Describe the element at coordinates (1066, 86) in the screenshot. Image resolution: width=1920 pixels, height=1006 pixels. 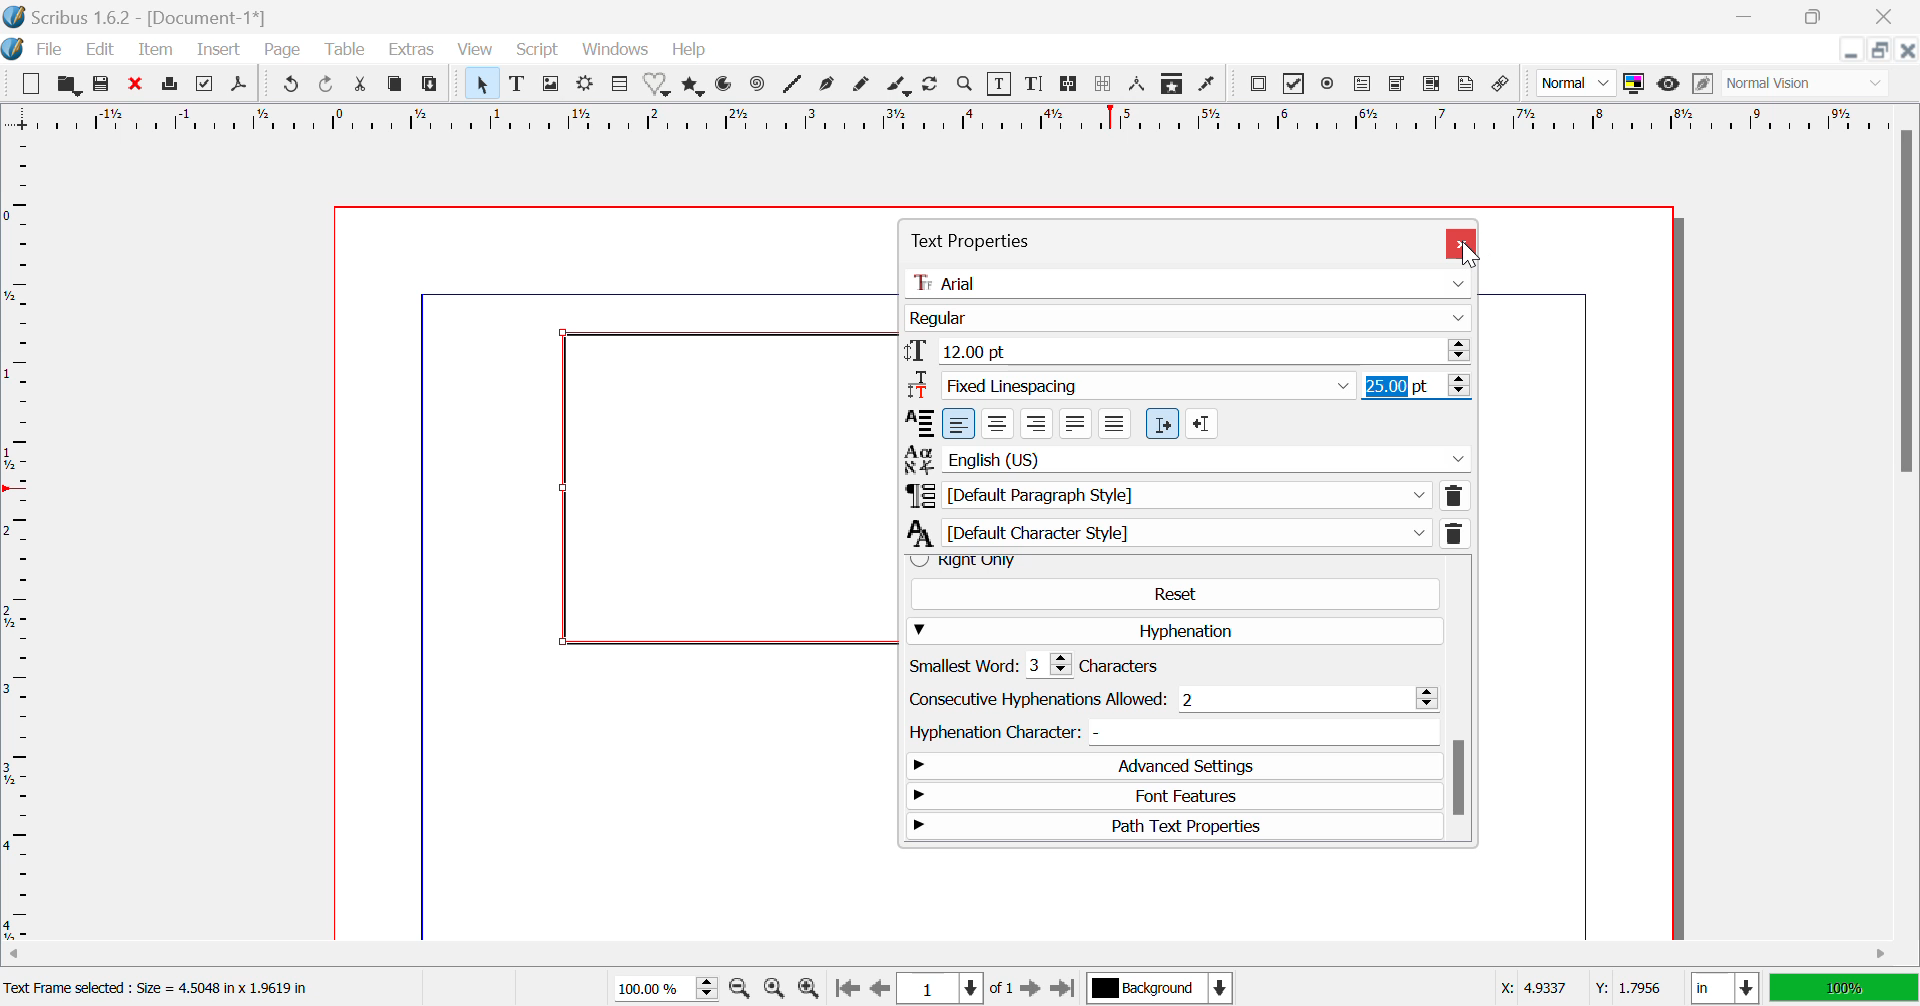
I see `Link Text Frames` at that location.